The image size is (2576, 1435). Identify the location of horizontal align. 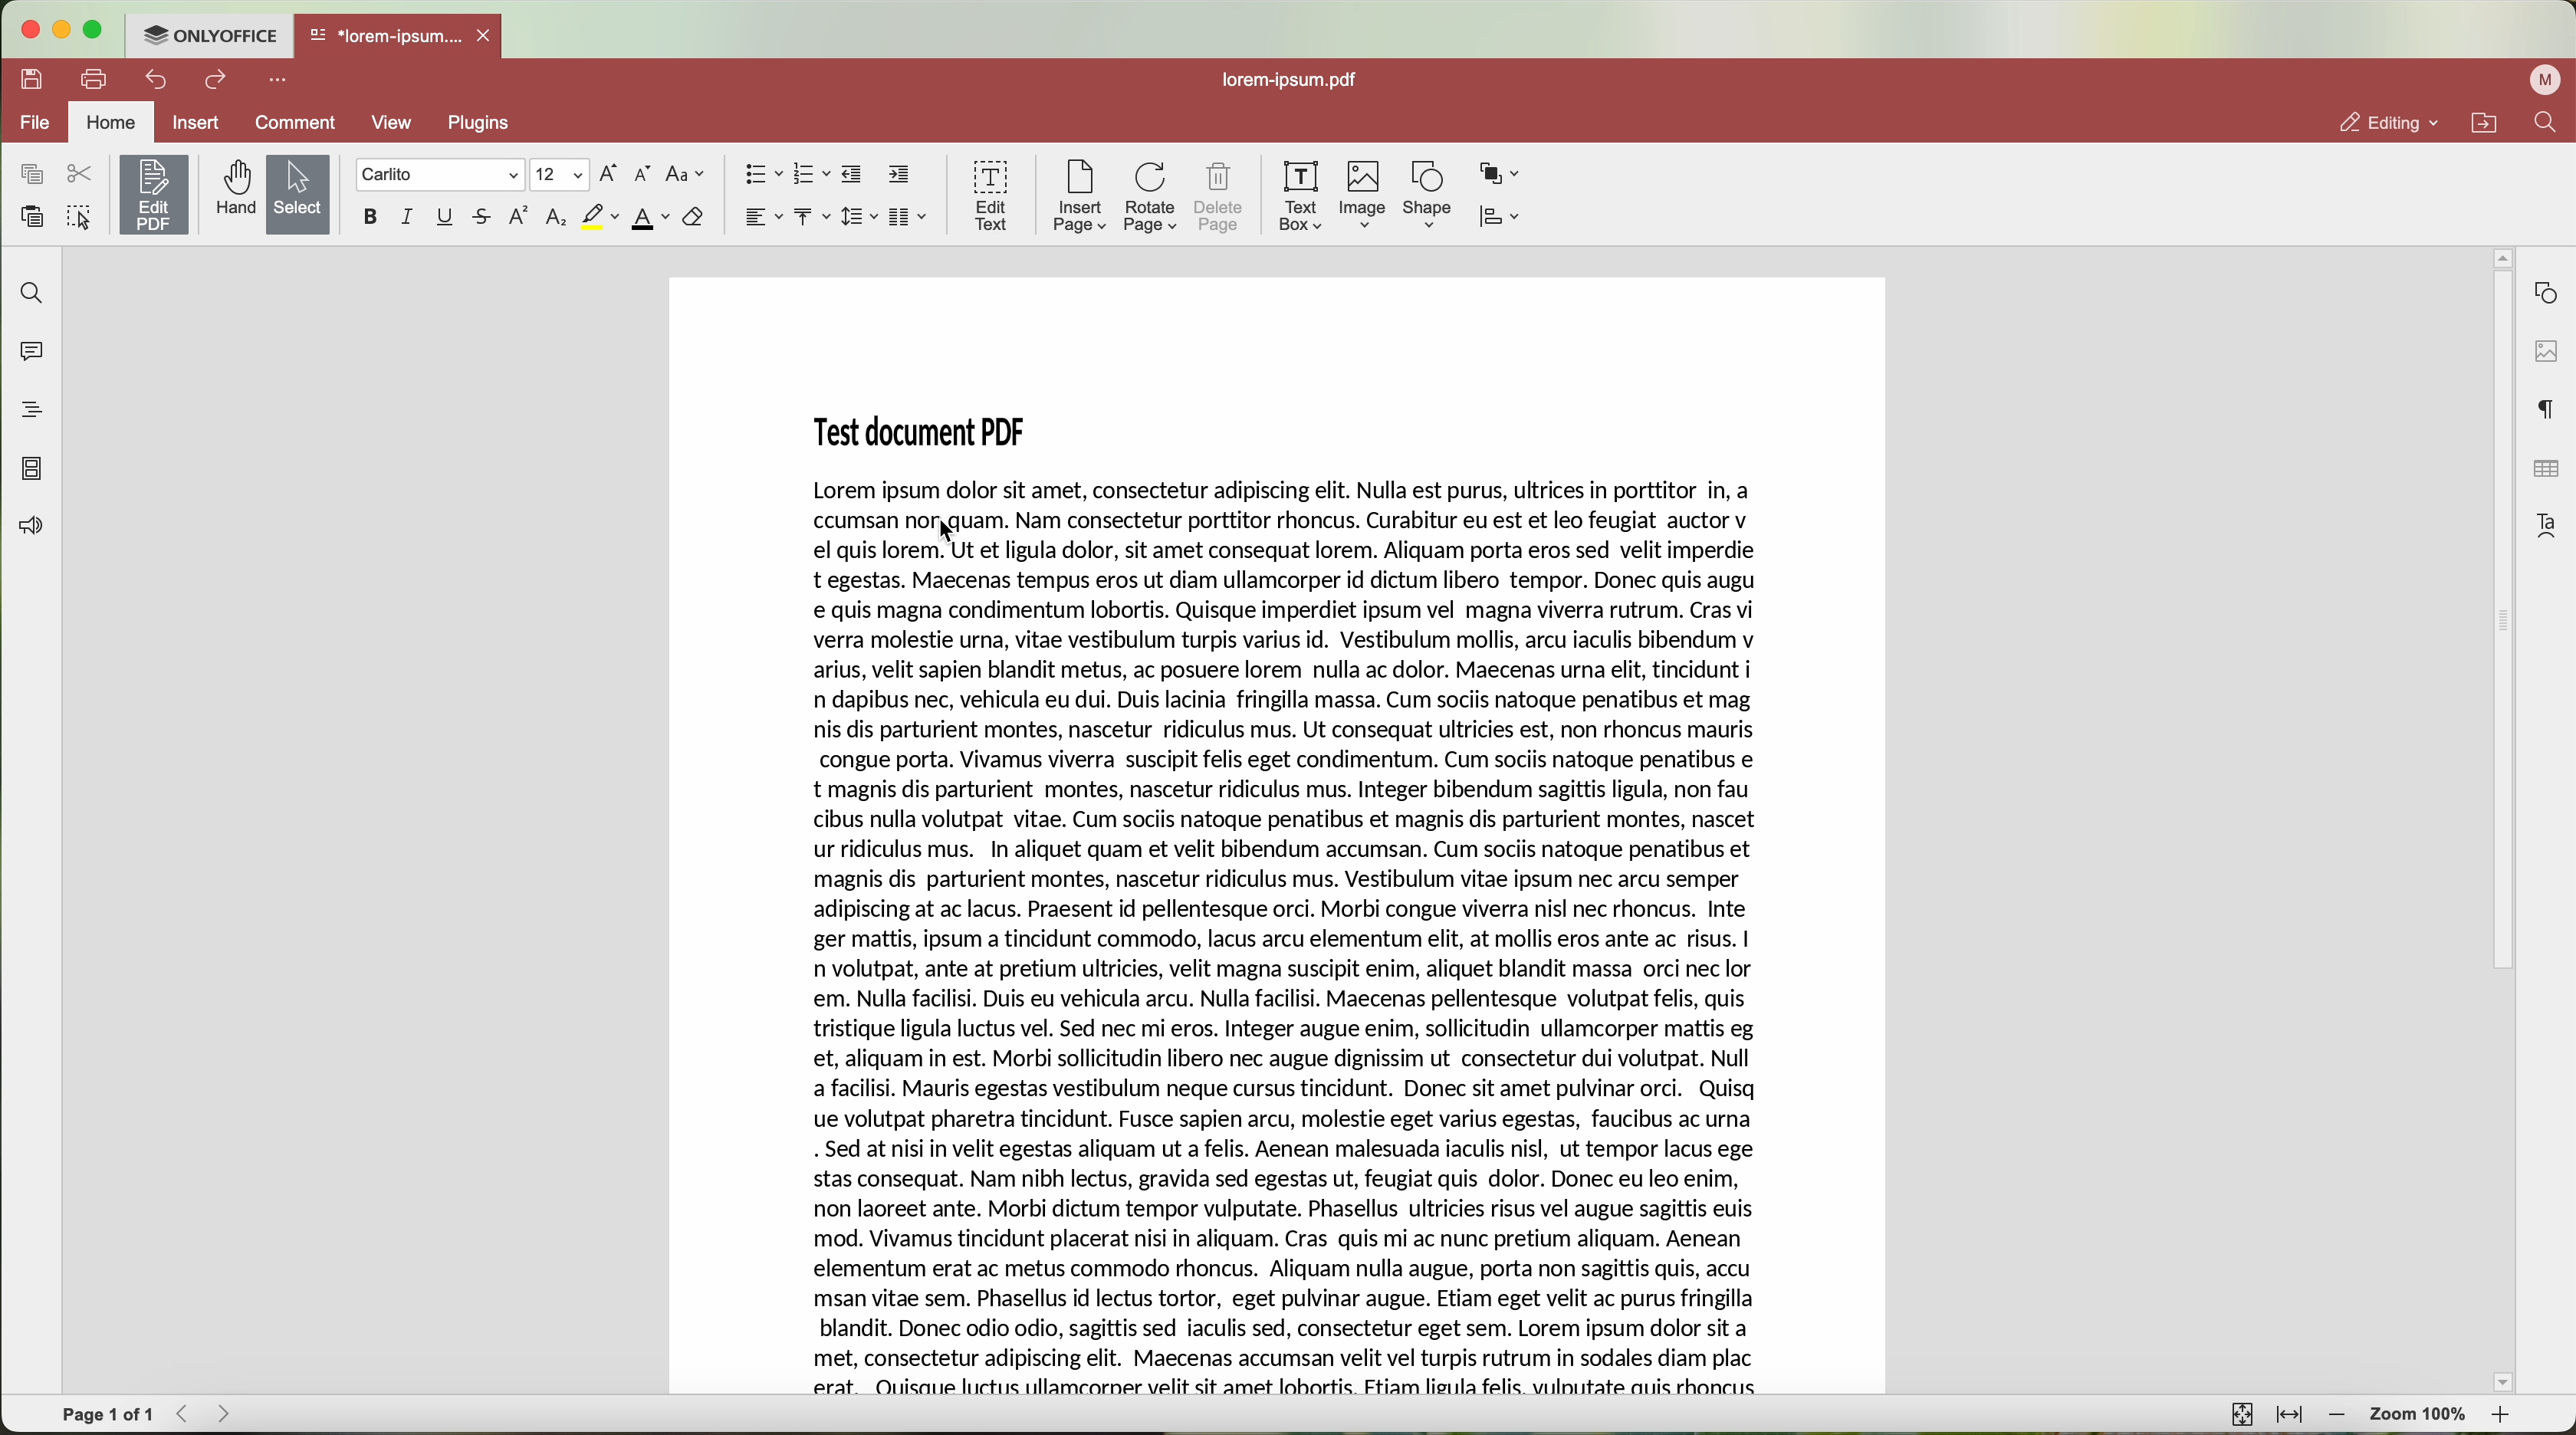
(761, 216).